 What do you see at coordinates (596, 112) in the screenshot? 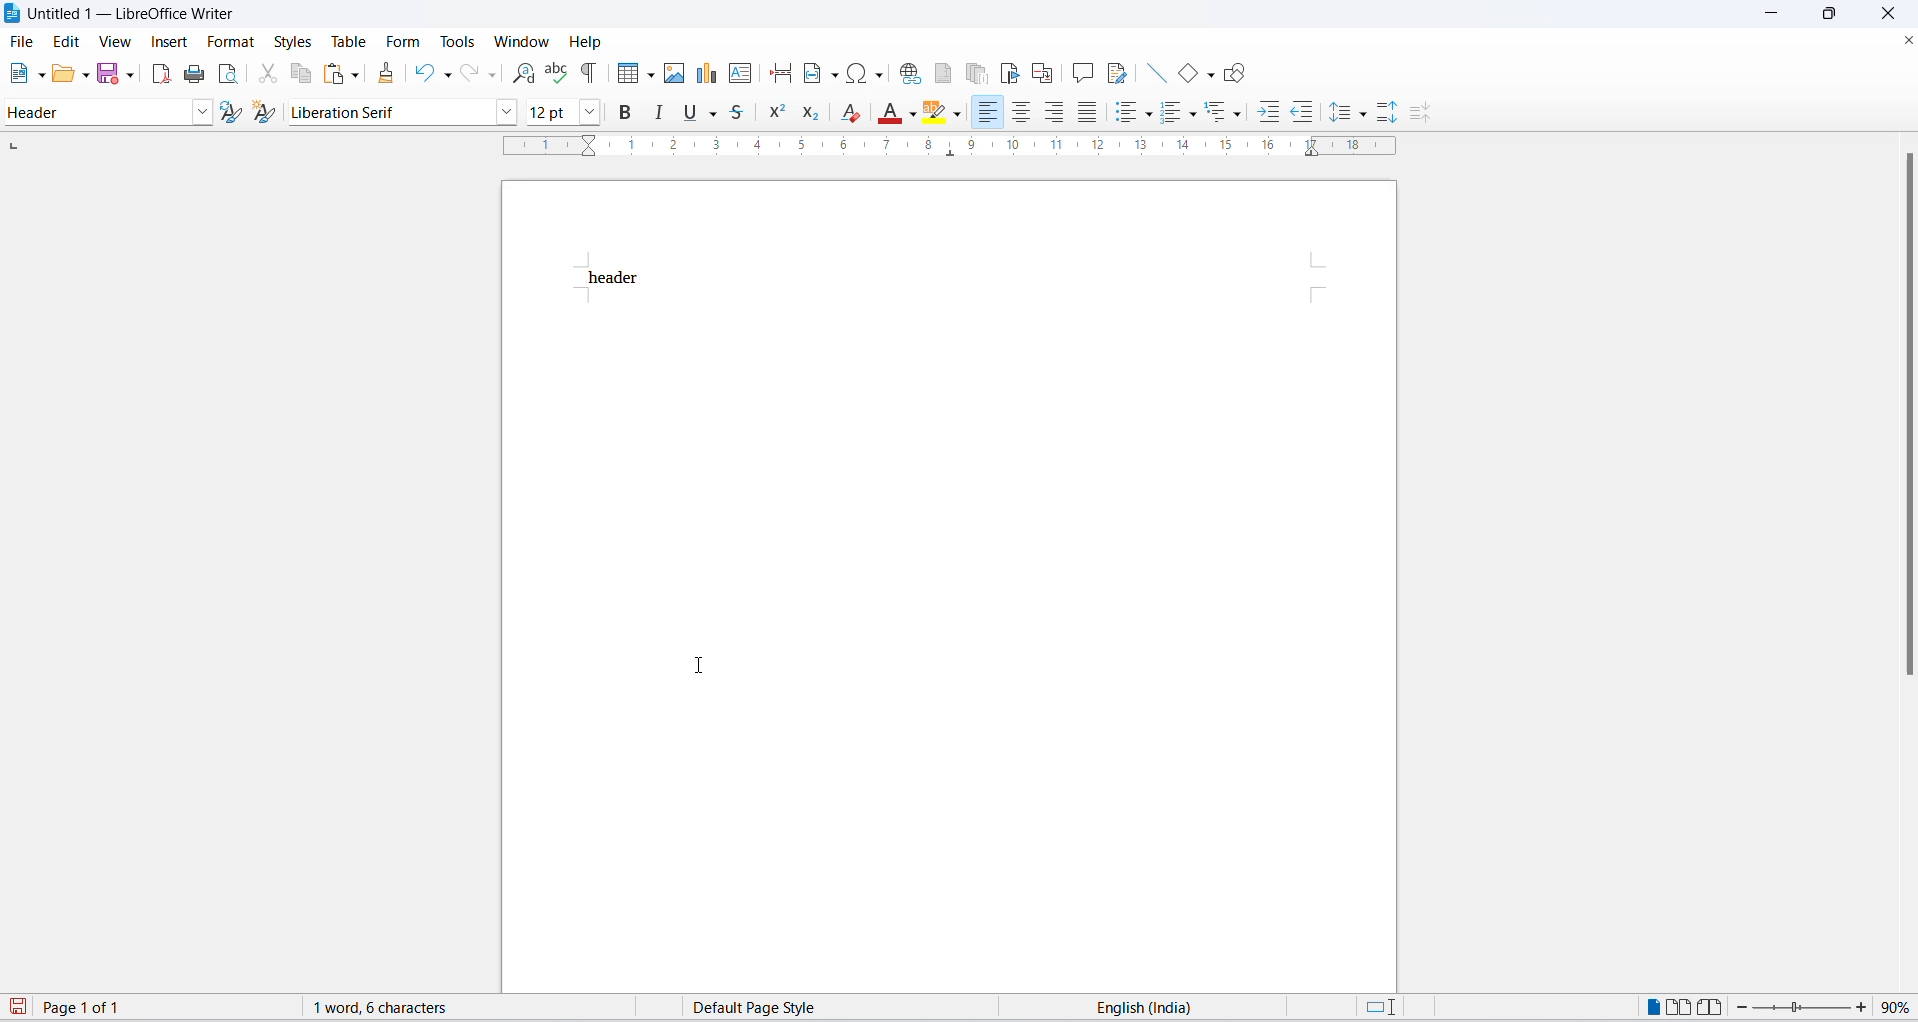
I see `font size options` at bounding box center [596, 112].